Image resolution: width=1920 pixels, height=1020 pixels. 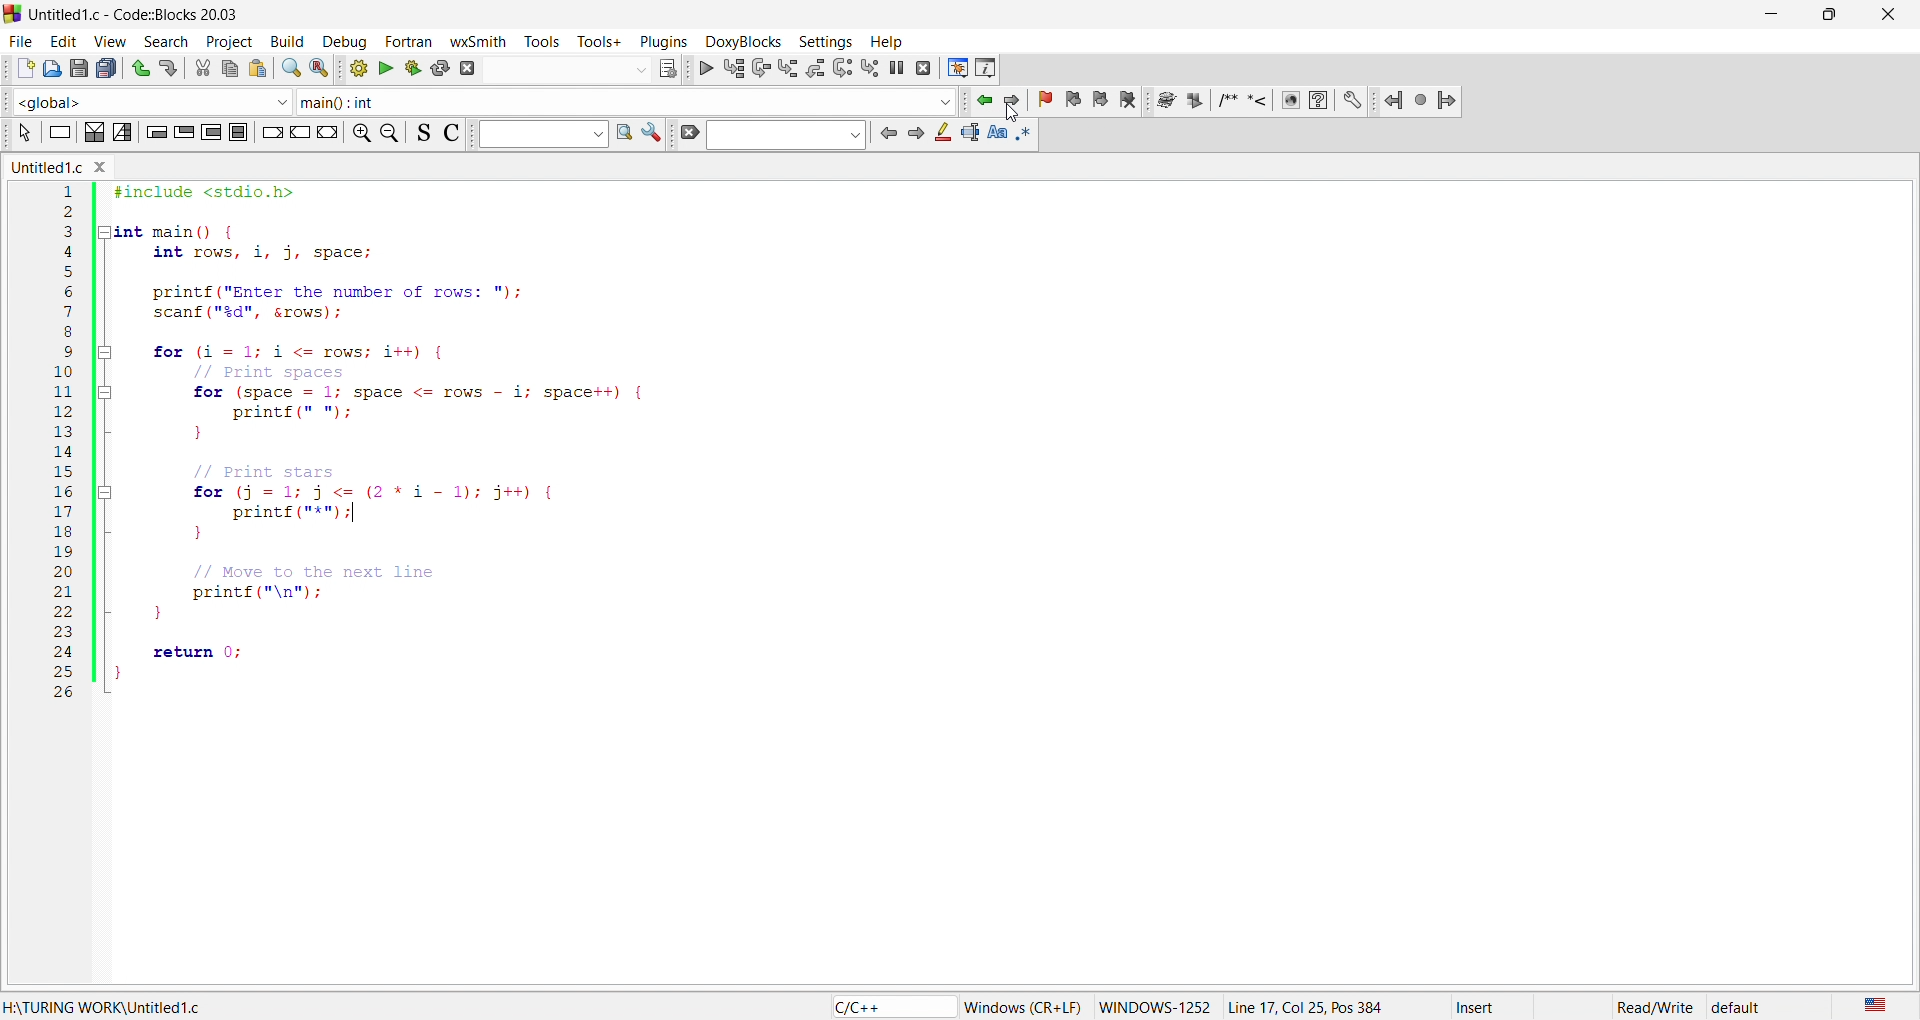 What do you see at coordinates (269, 131) in the screenshot?
I see `icon` at bounding box center [269, 131].